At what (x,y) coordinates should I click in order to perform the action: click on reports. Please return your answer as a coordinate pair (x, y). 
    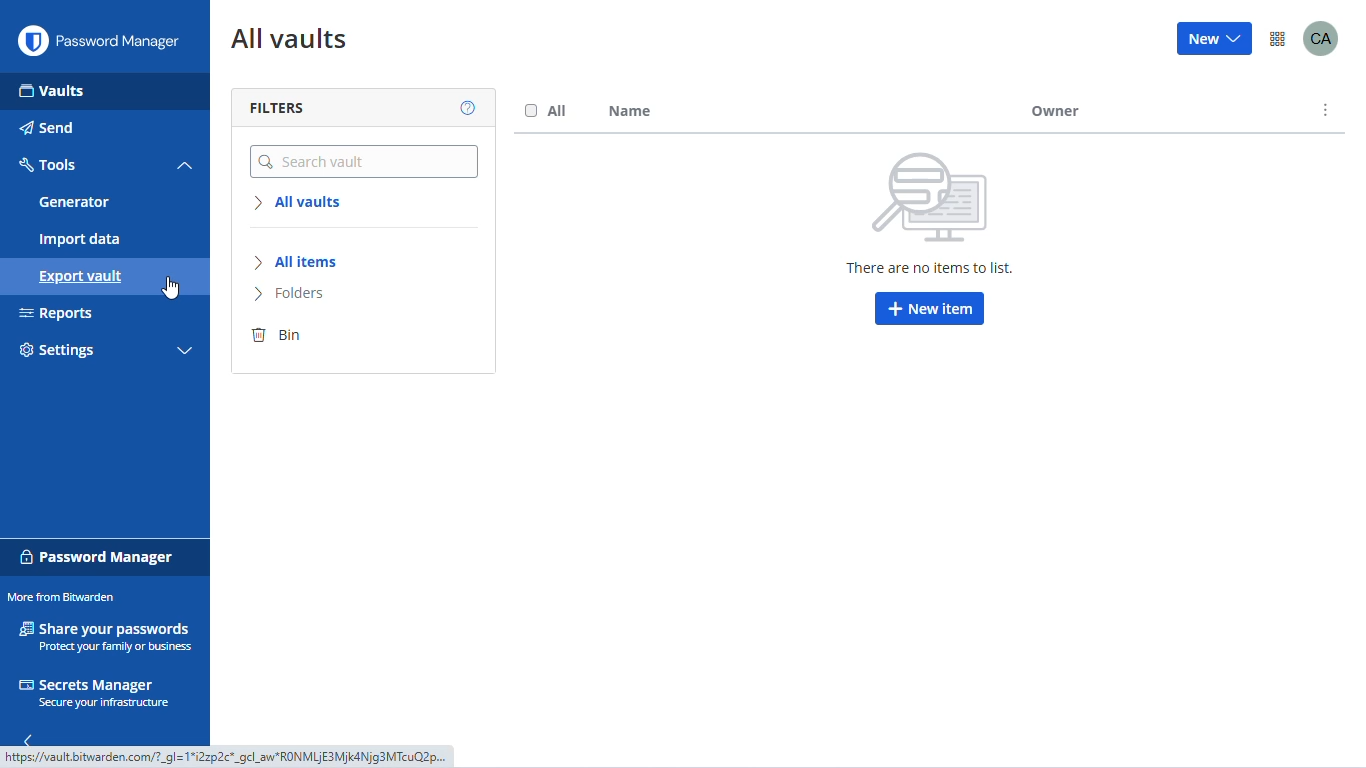
    Looking at the image, I should click on (58, 314).